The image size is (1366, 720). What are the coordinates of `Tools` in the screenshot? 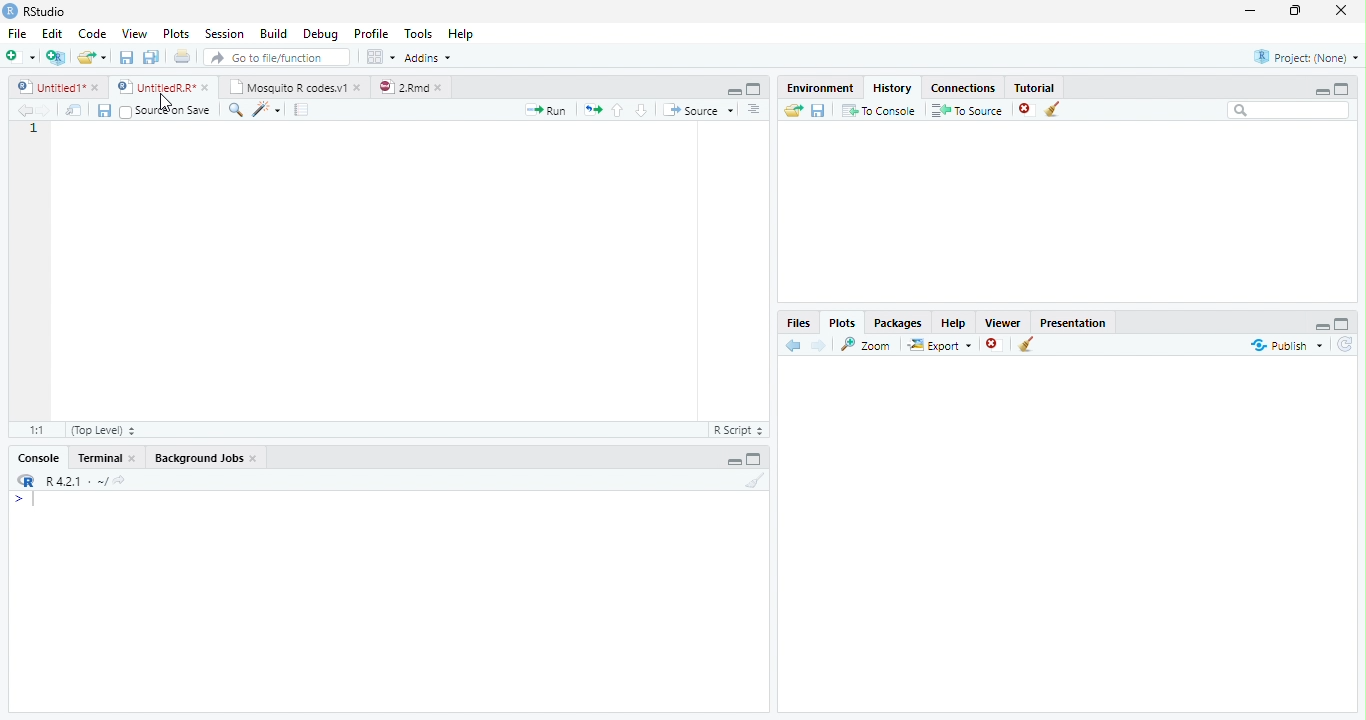 It's located at (420, 33).